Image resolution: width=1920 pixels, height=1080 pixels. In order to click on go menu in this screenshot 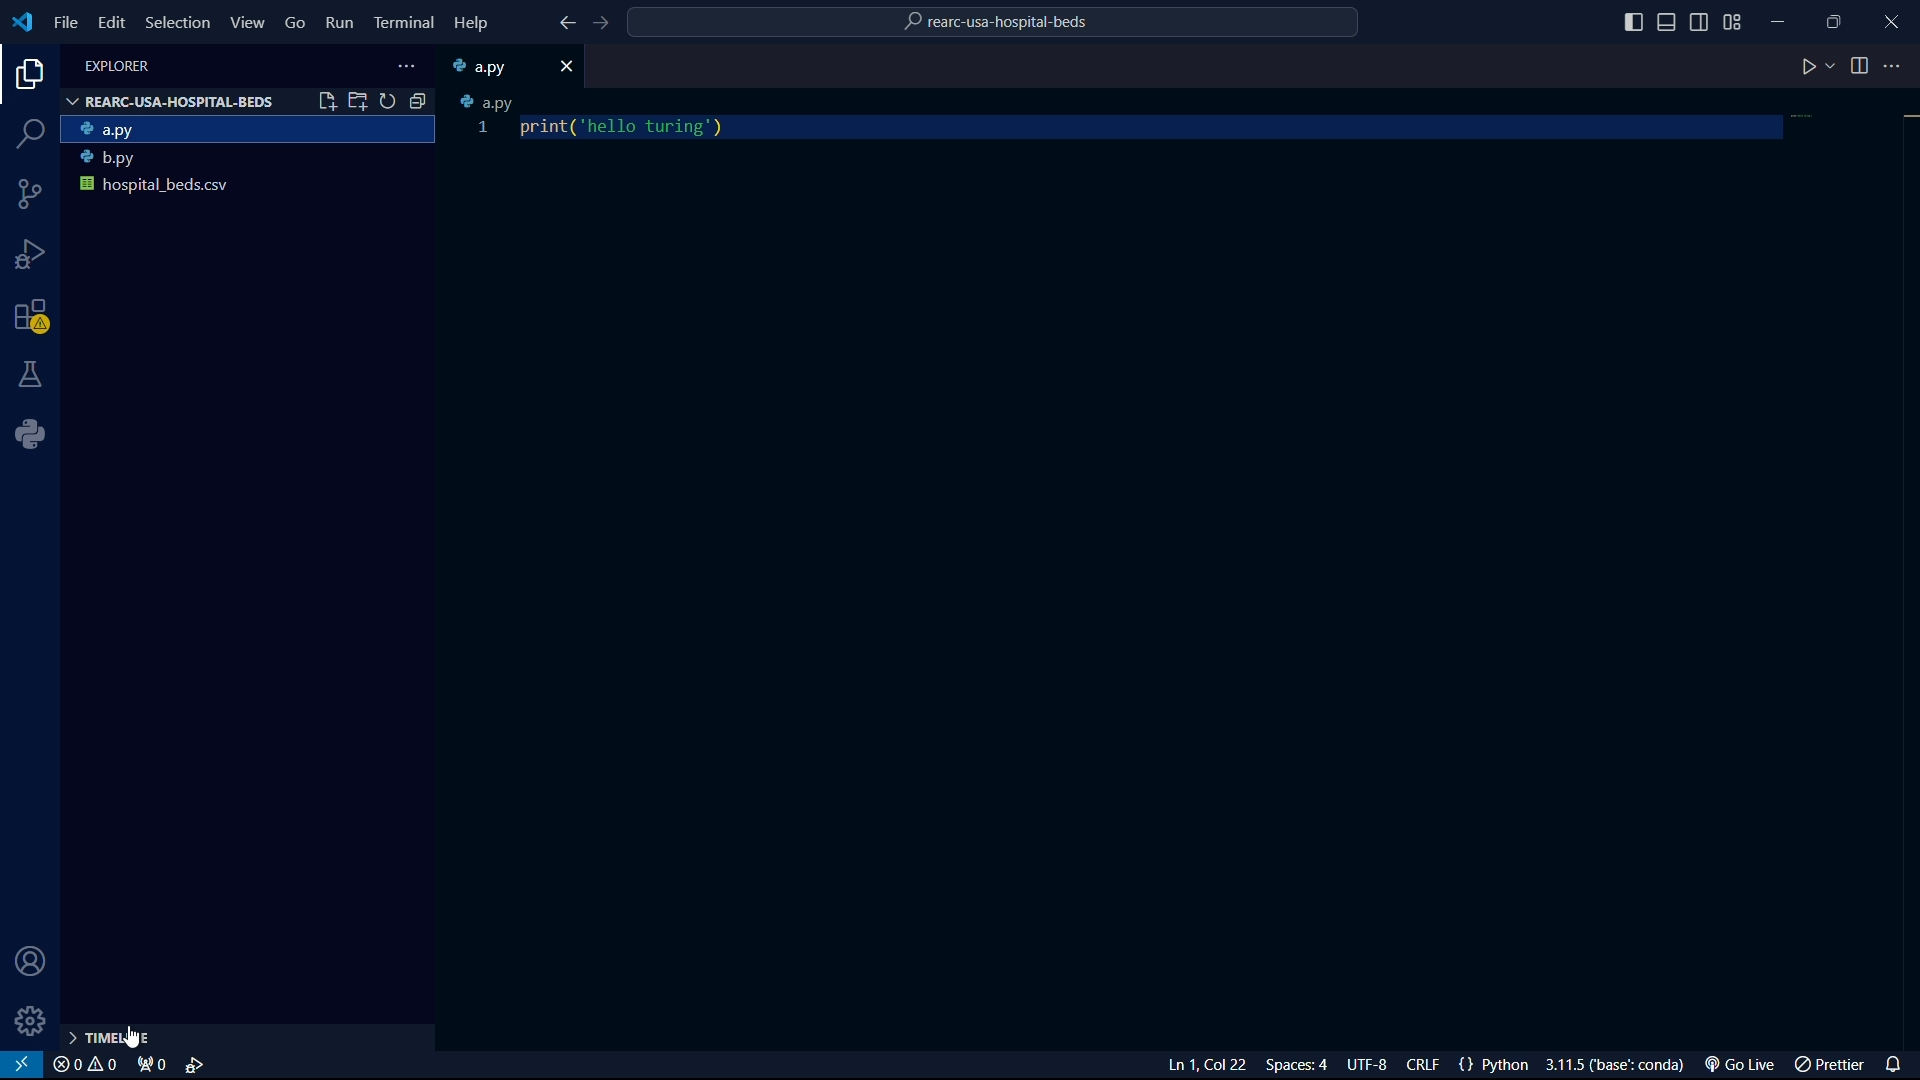, I will do `click(296, 23)`.